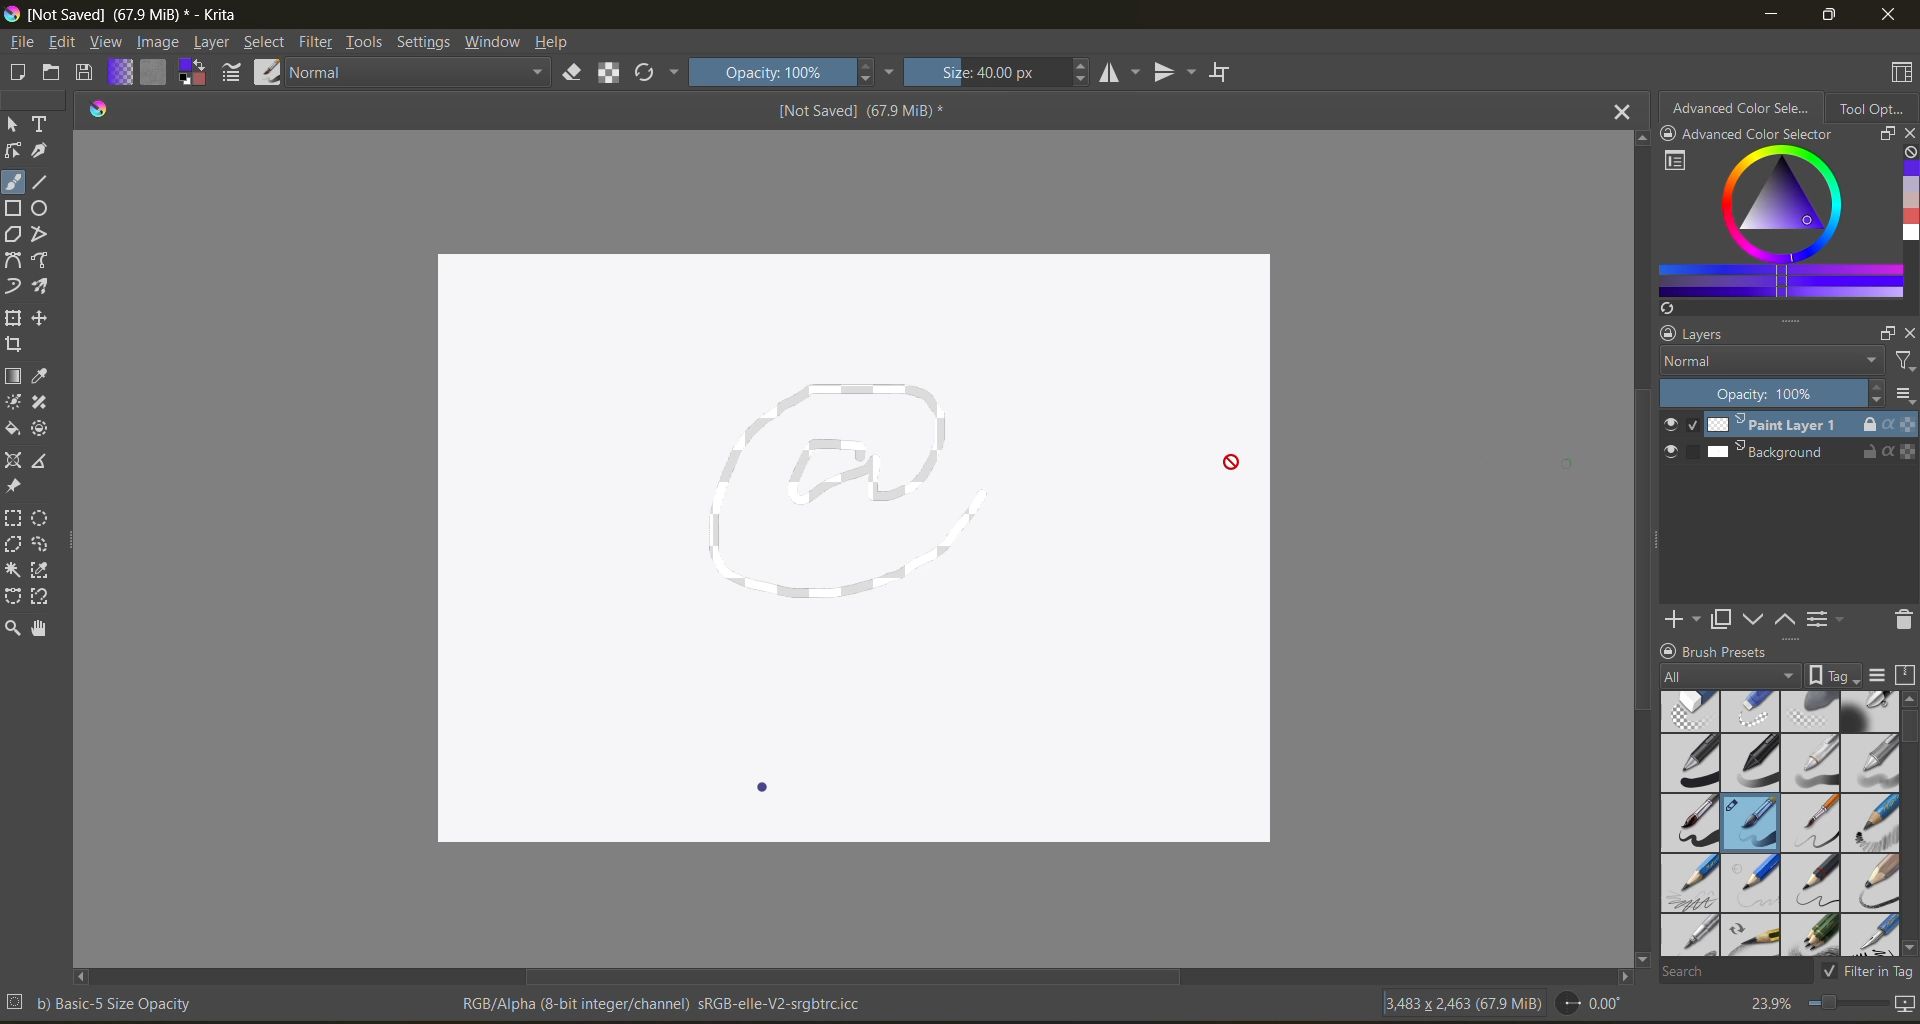 This screenshot has height=1024, width=1920. What do you see at coordinates (1783, 620) in the screenshot?
I see `mask up` at bounding box center [1783, 620].